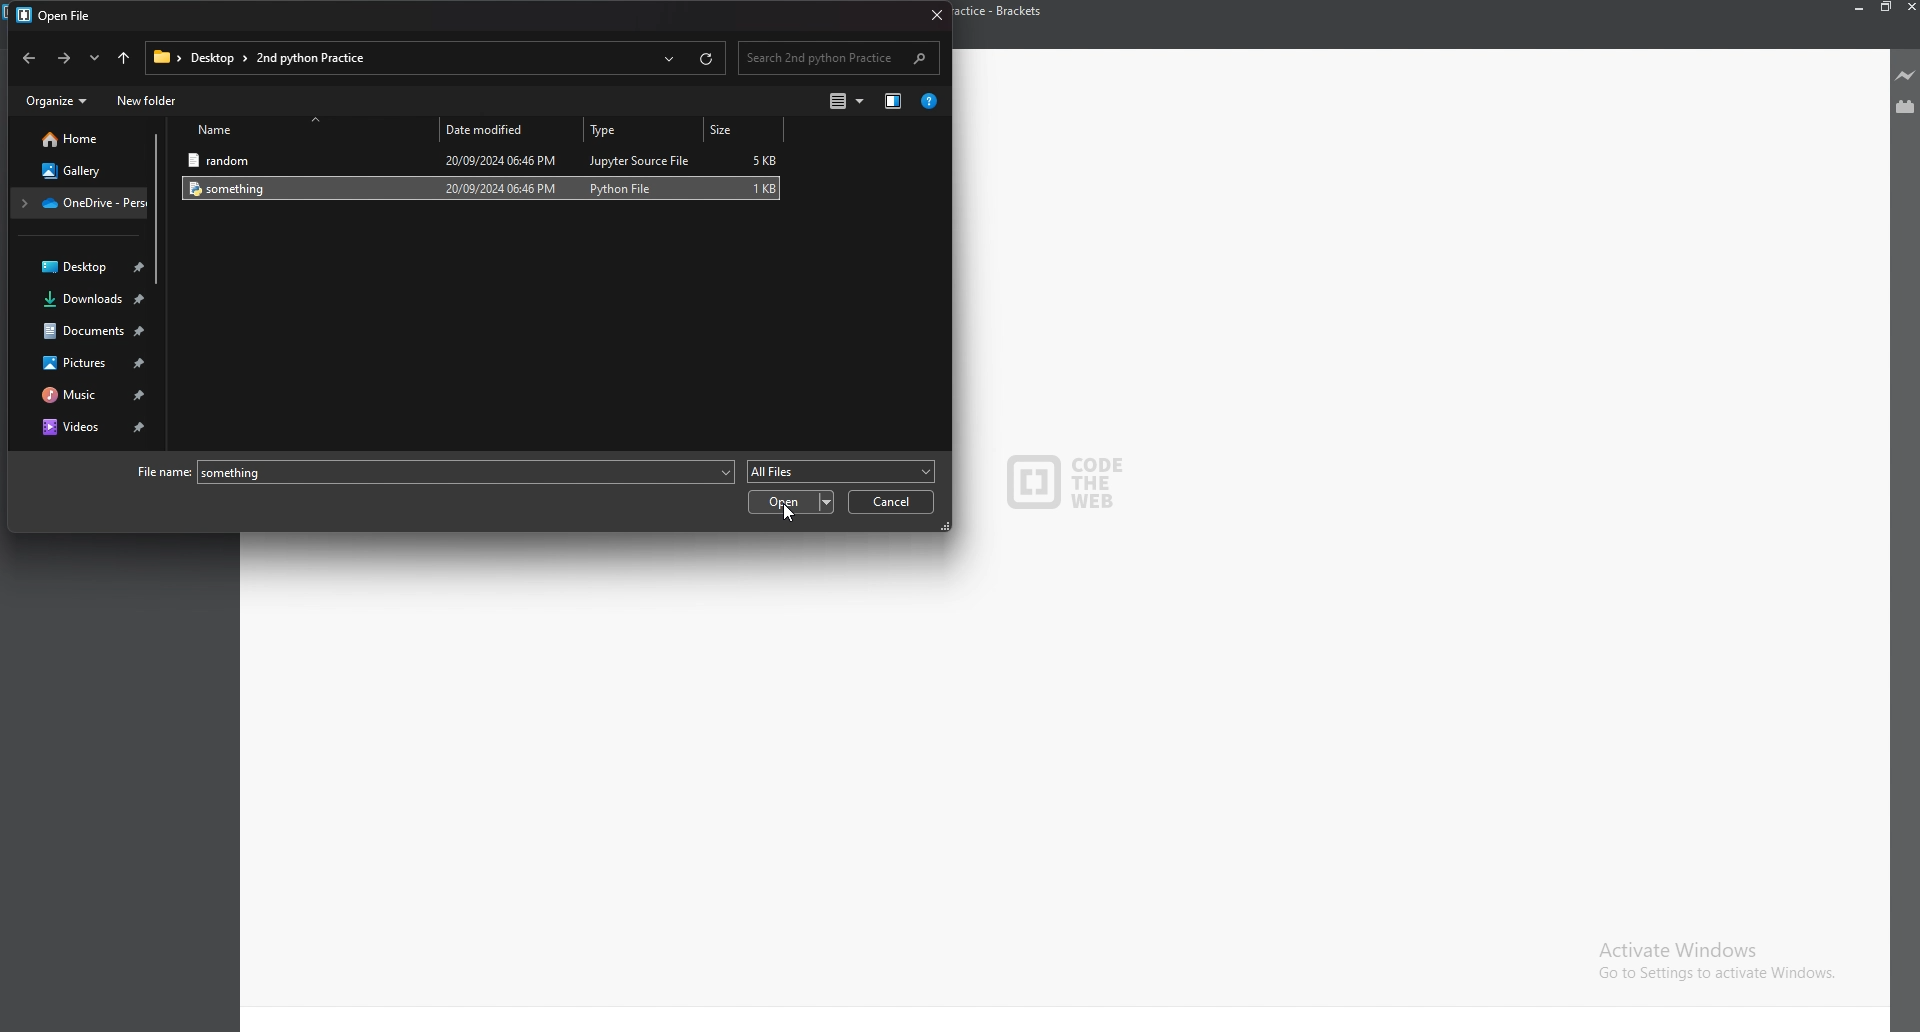 This screenshot has height=1032, width=1920. What do you see at coordinates (80, 203) in the screenshot?
I see `folder` at bounding box center [80, 203].